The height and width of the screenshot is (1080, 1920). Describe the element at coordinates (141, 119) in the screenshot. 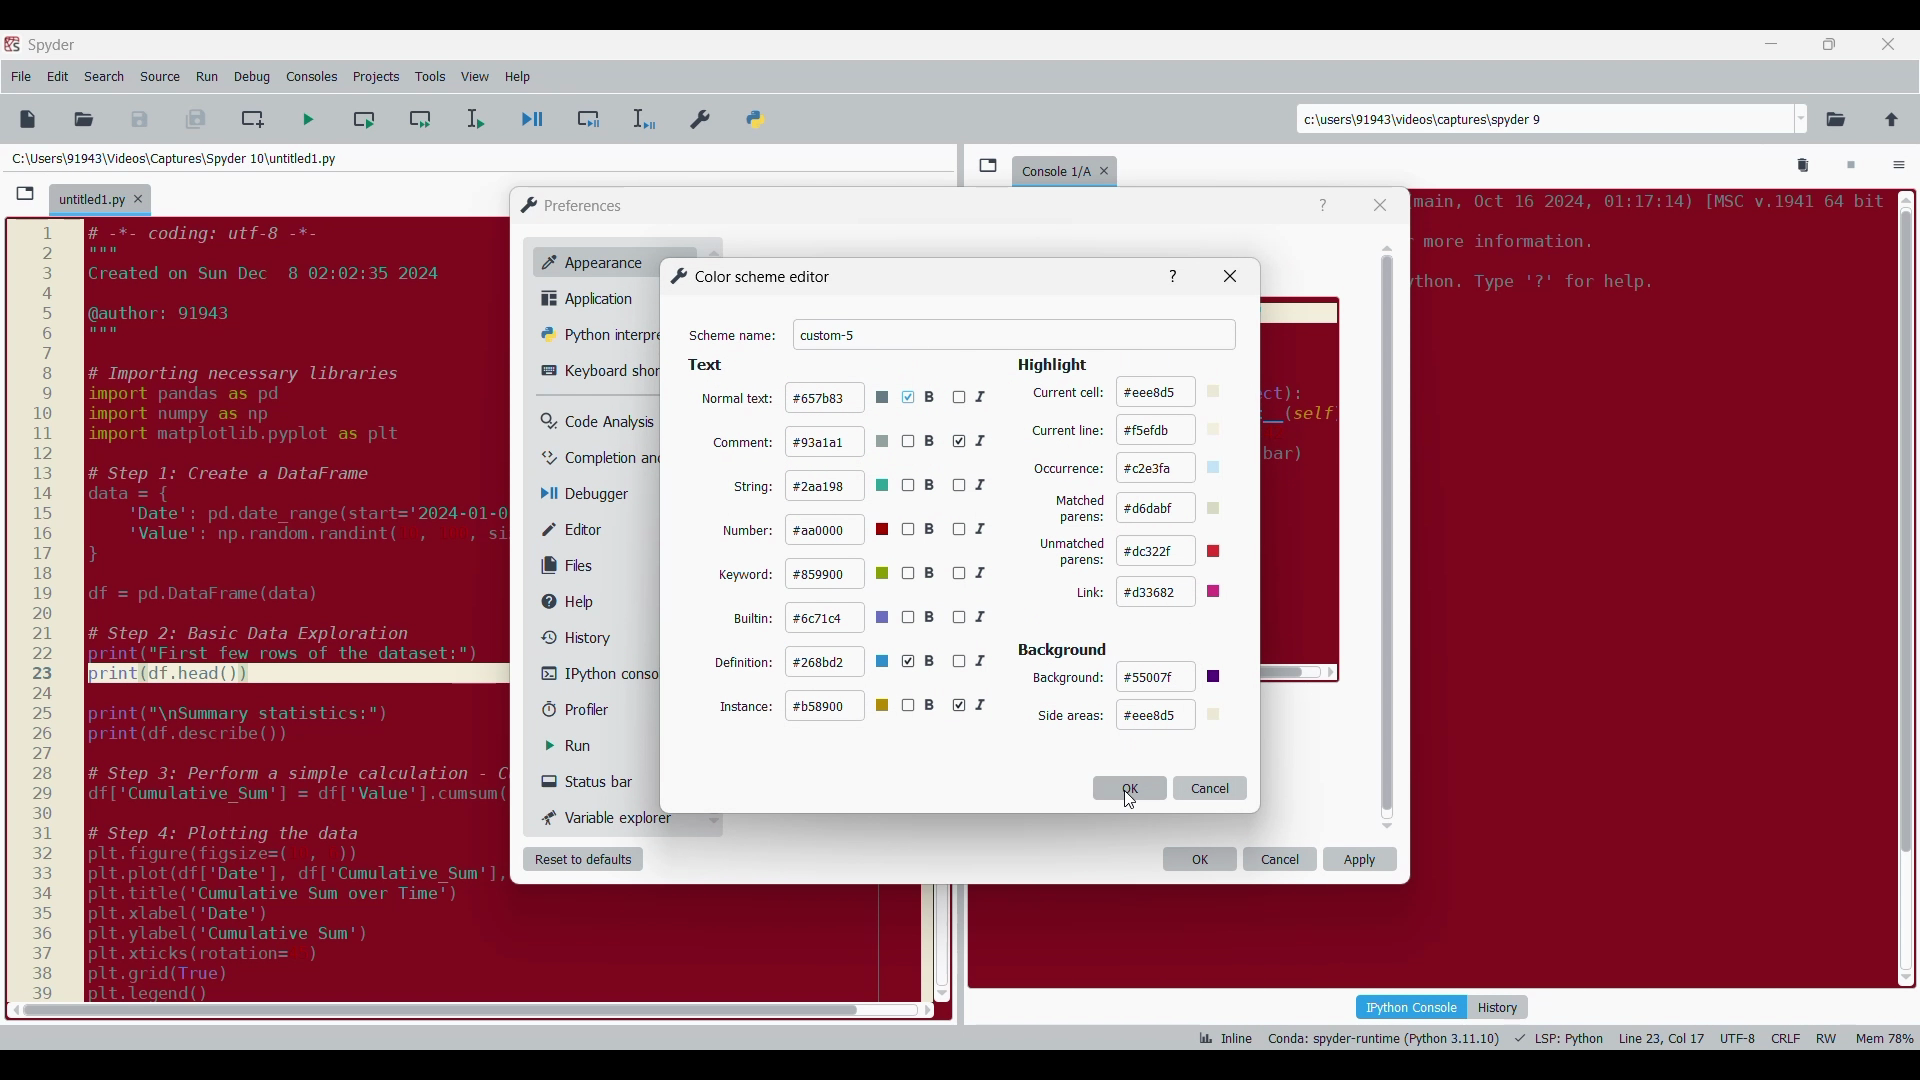

I see `Save file` at that location.